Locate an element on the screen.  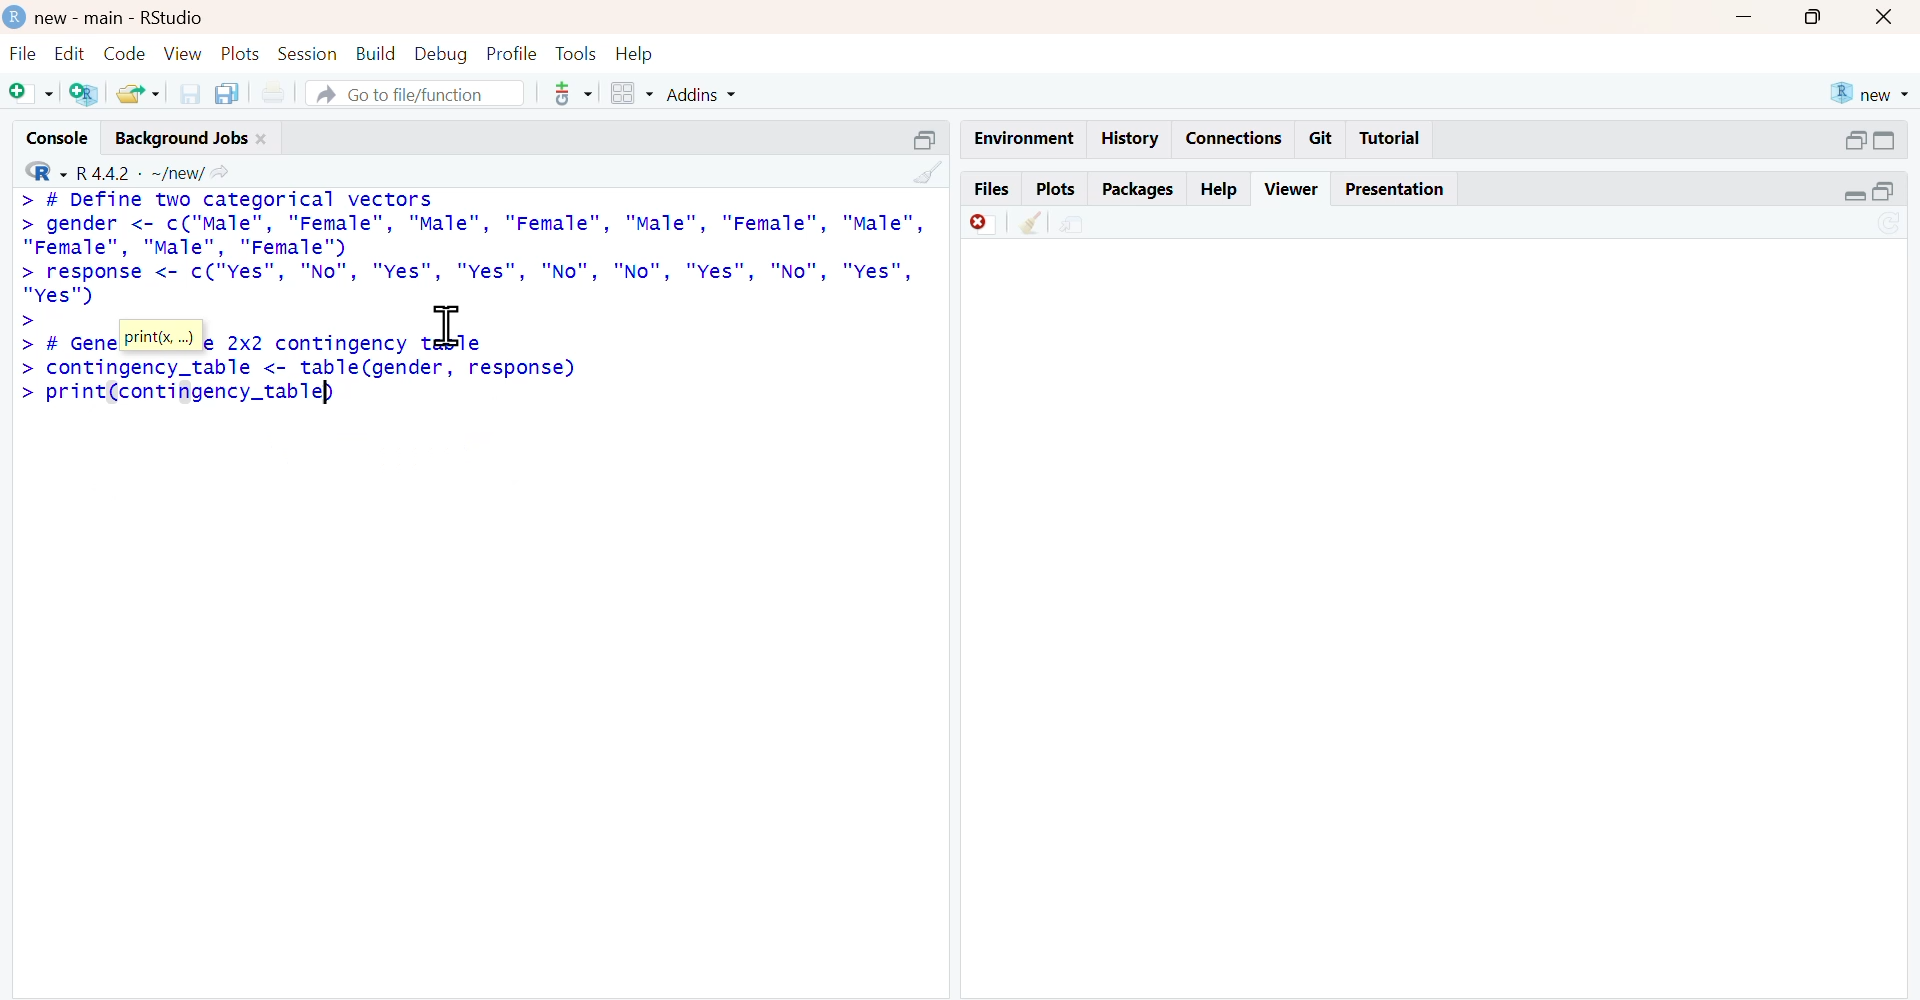
view is located at coordinates (184, 53).